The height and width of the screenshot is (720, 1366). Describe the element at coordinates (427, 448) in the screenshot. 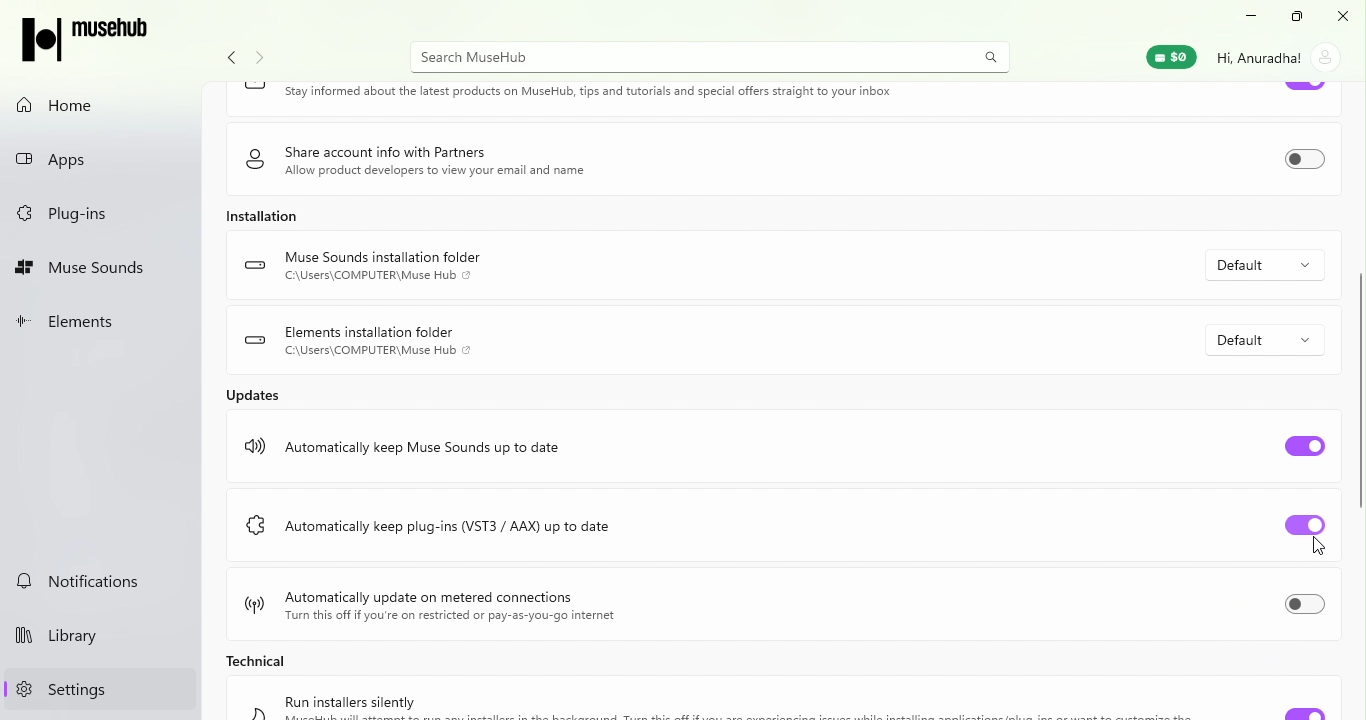

I see `Automatically keep Muse Sounds up to date` at that location.